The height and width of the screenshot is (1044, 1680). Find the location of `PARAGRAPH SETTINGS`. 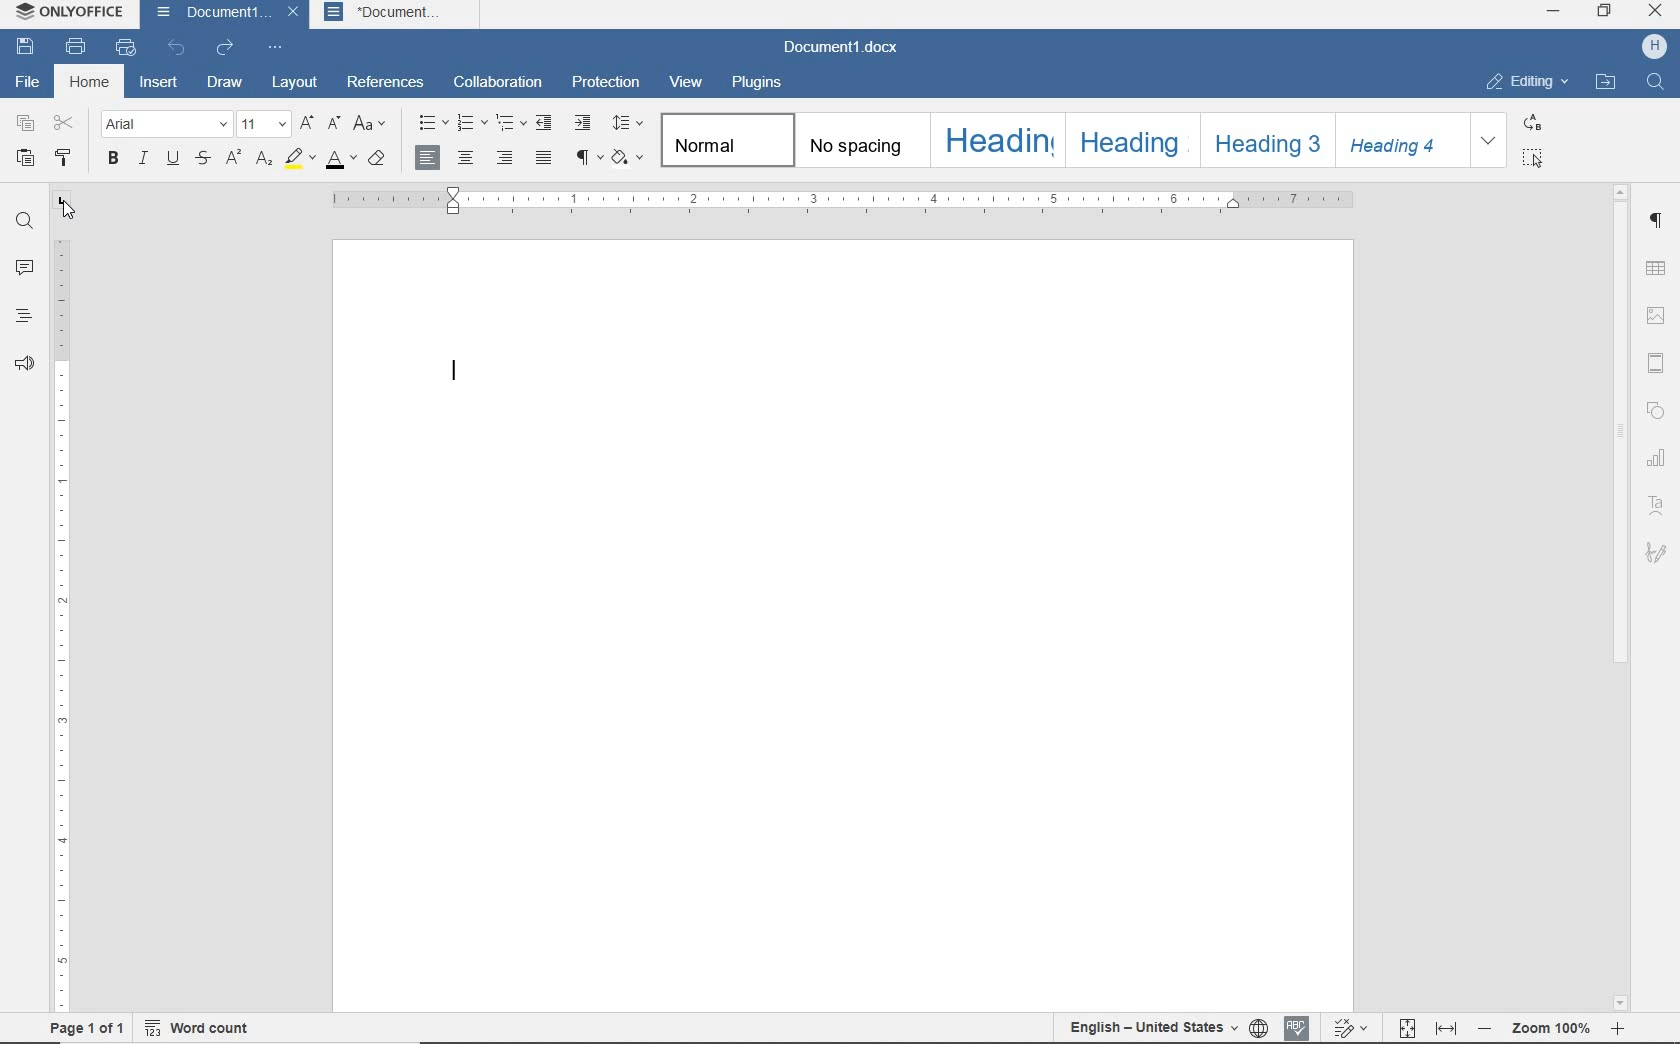

PARAGRAPH SETTINGS is located at coordinates (1659, 221).